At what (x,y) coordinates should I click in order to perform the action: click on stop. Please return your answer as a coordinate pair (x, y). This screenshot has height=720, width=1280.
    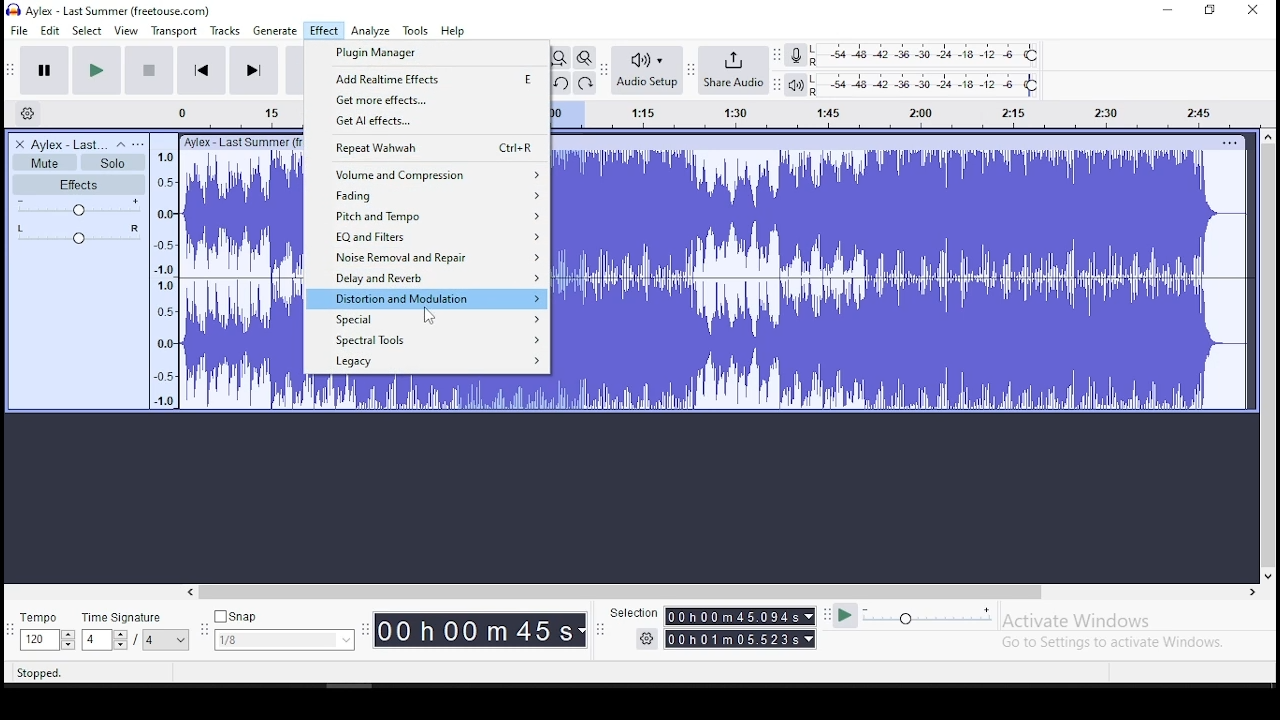
    Looking at the image, I should click on (149, 70).